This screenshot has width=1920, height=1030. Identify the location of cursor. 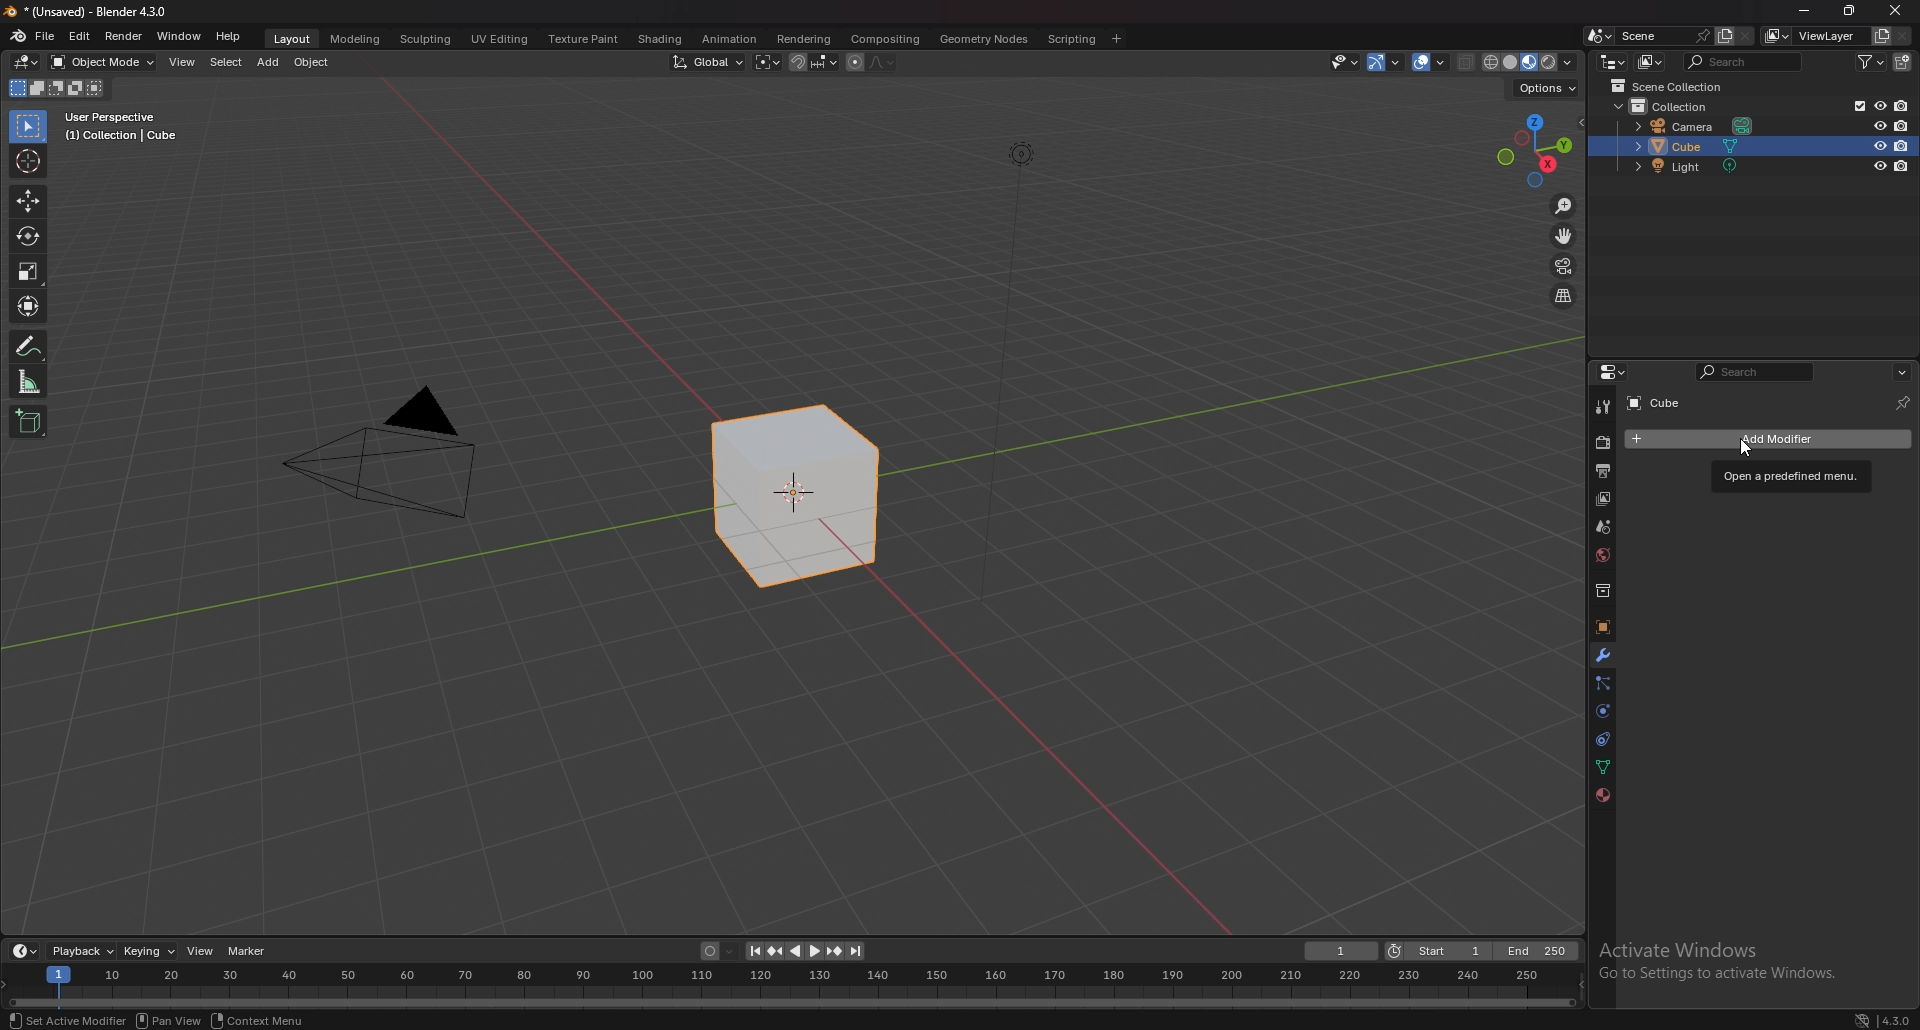
(28, 160).